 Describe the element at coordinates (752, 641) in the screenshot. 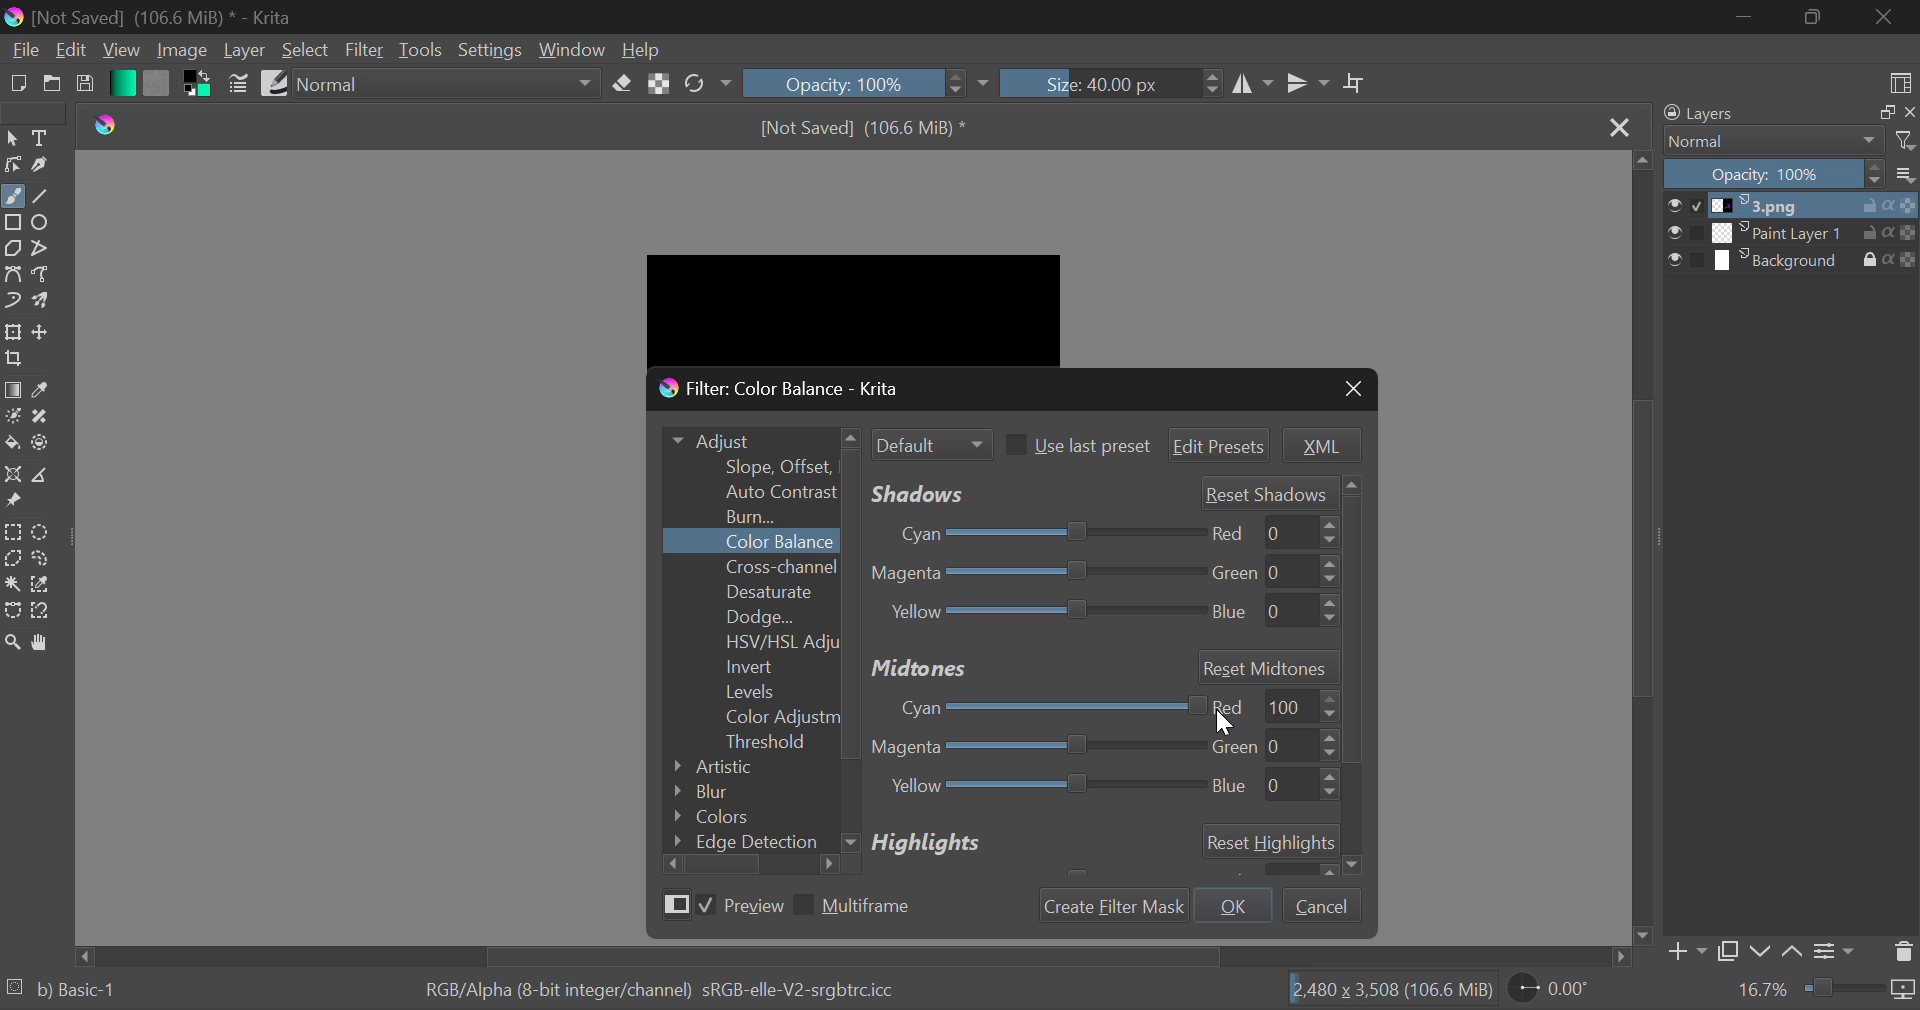

I see `HSV/HSL Adjustment` at that location.